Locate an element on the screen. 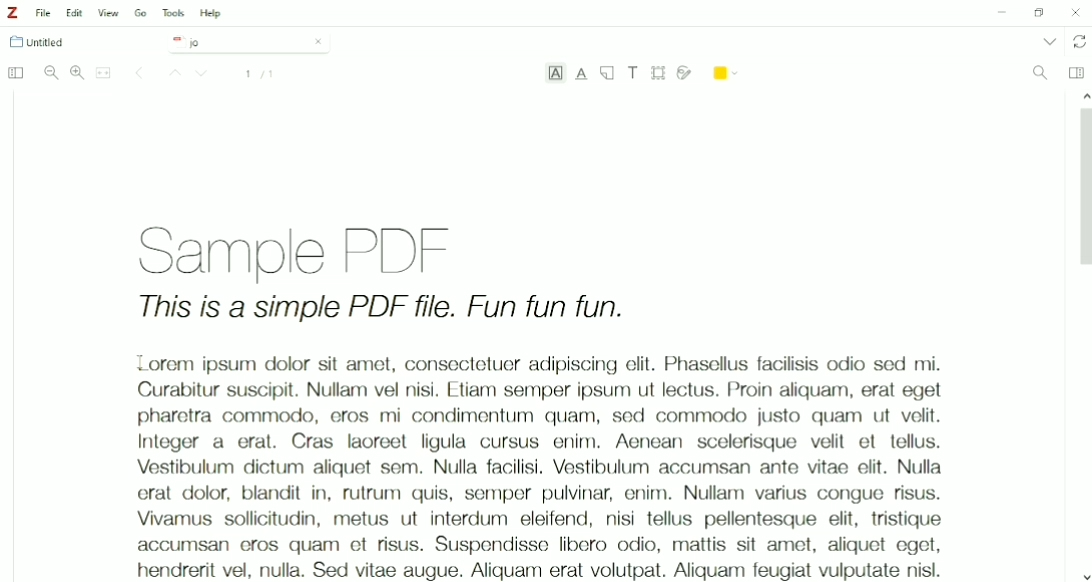 Image resolution: width=1092 pixels, height=582 pixels. View is located at coordinates (109, 13).